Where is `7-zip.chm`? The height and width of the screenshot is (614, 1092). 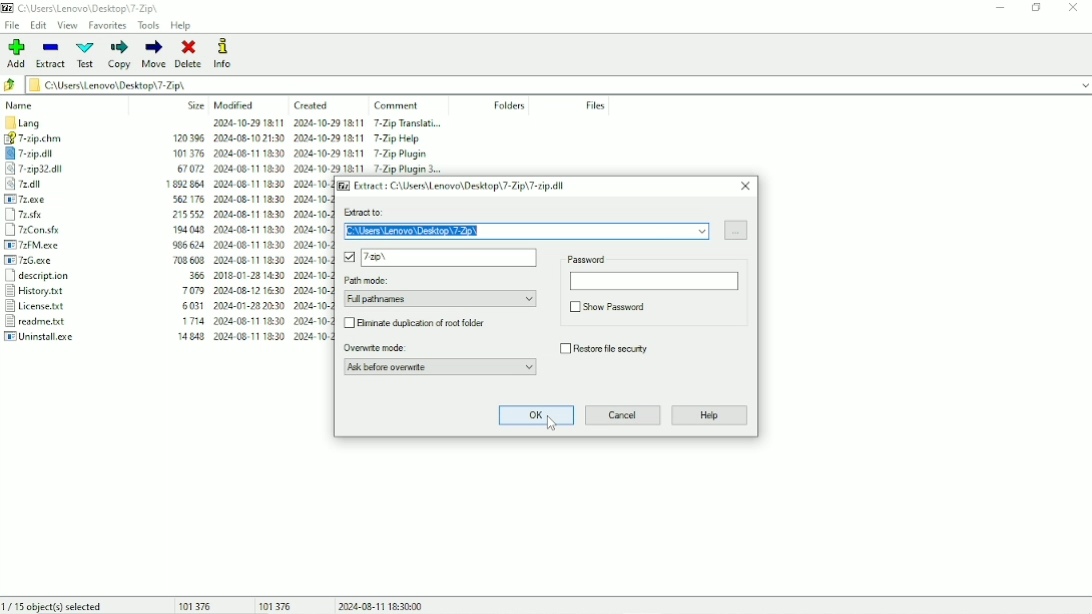
7-zip.chm is located at coordinates (55, 139).